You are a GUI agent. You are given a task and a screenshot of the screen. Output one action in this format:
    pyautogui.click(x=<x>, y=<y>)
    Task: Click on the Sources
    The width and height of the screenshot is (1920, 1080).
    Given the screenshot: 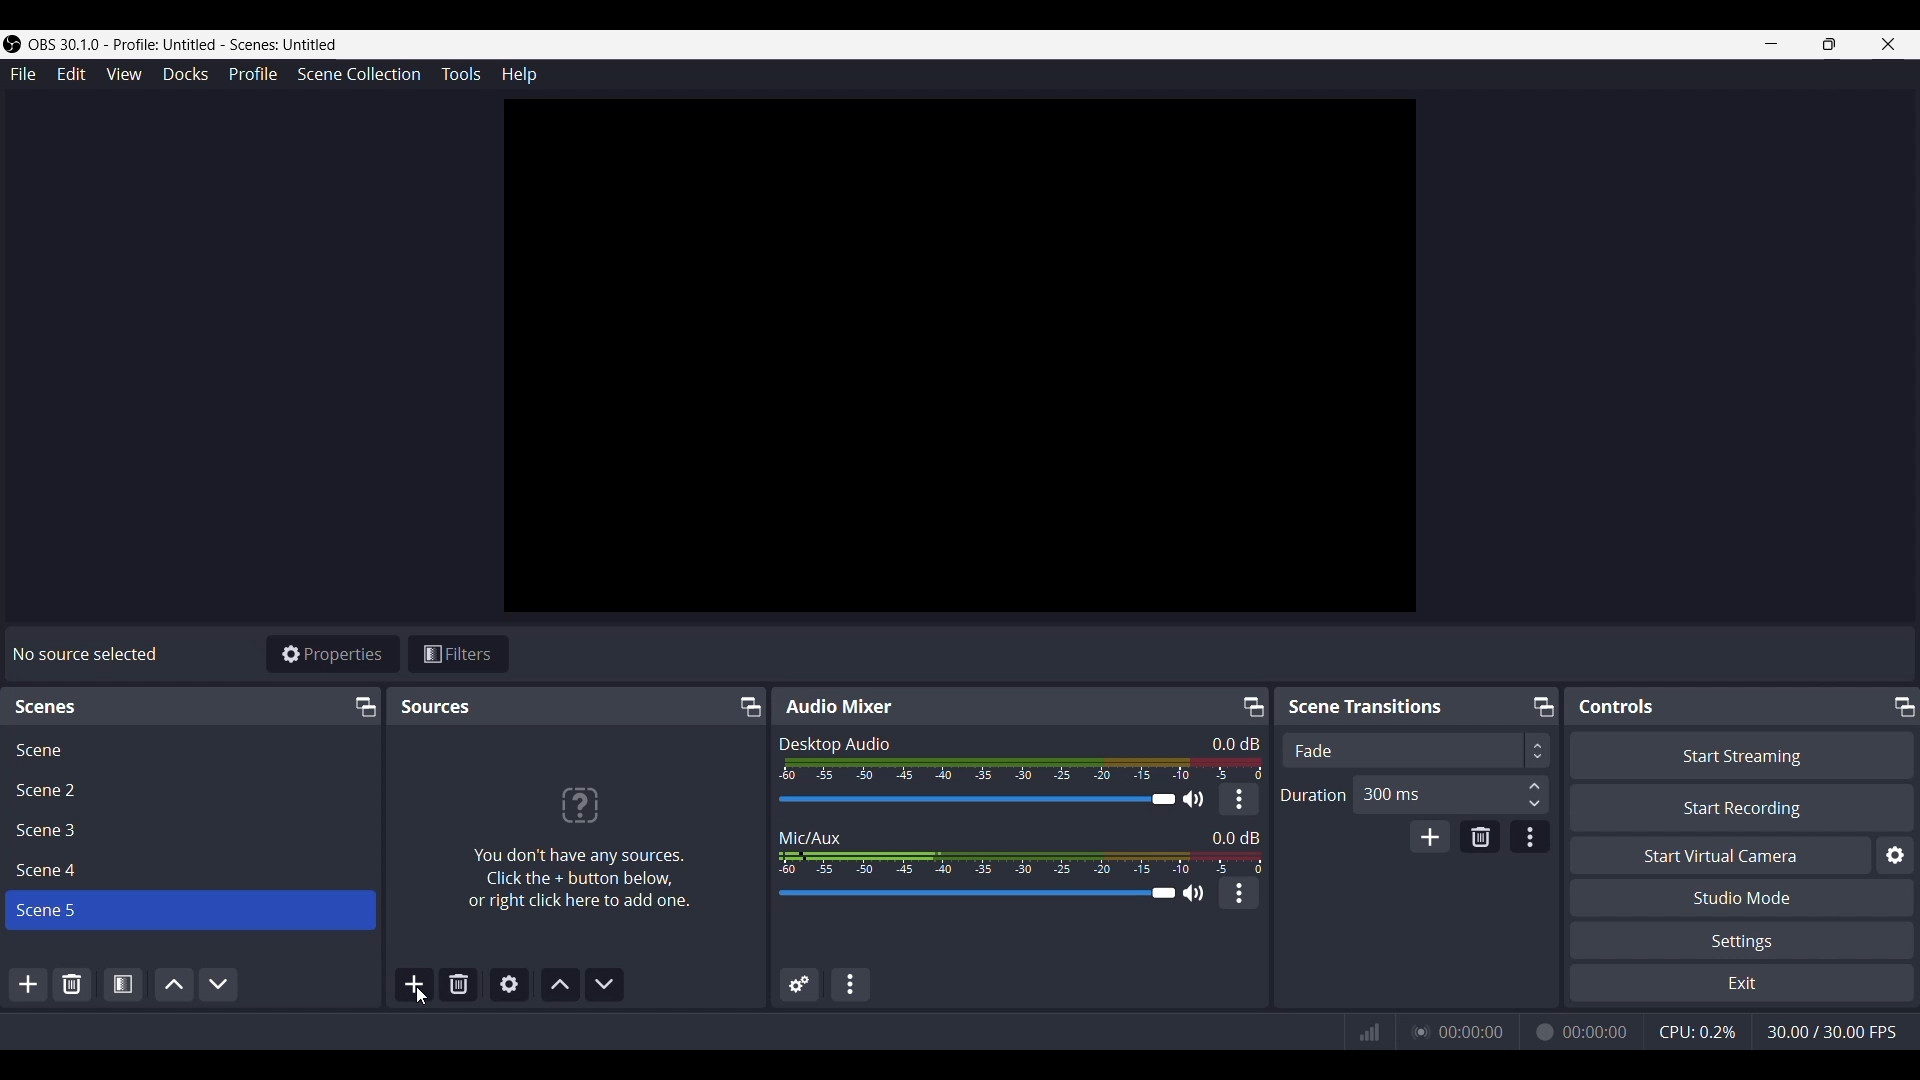 What is the action you would take?
    pyautogui.click(x=434, y=707)
    